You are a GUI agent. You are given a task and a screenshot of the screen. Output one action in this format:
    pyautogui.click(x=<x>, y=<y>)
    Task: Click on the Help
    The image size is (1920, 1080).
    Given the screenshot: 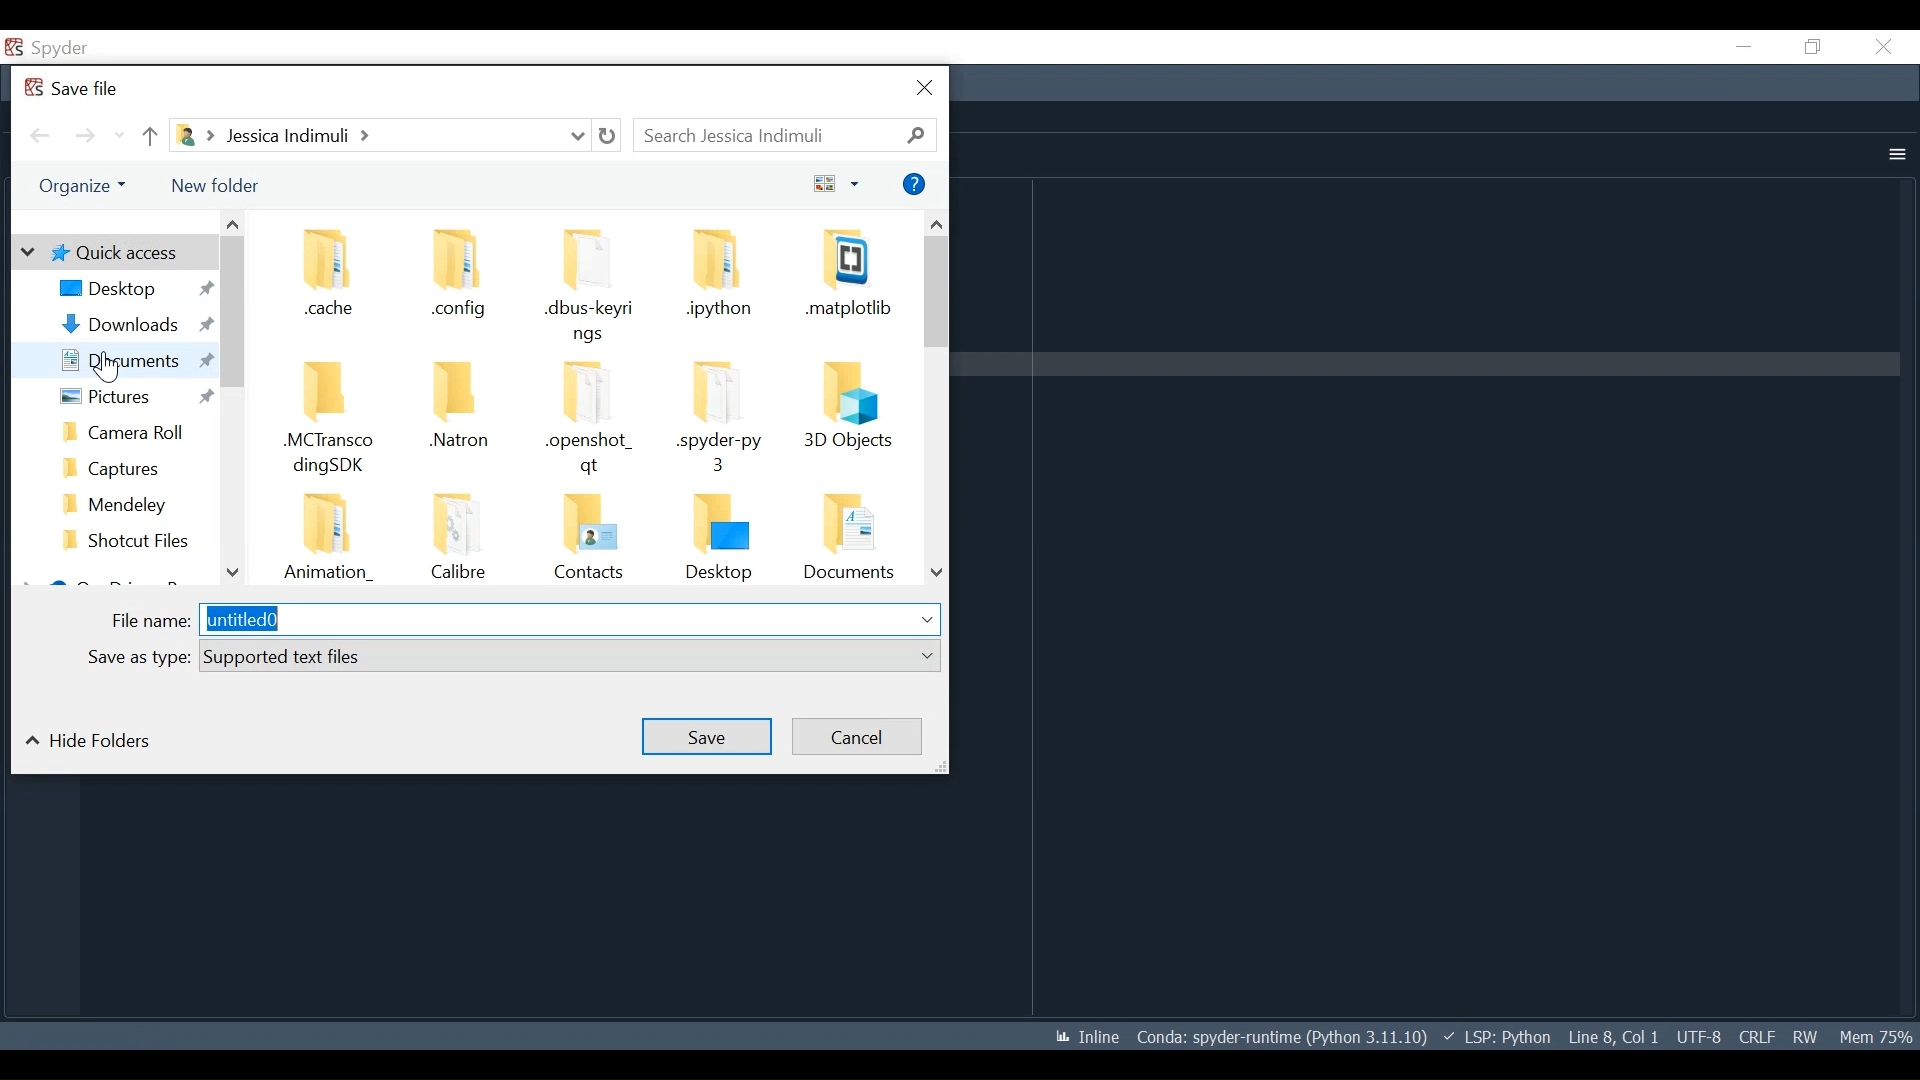 What is the action you would take?
    pyautogui.click(x=915, y=184)
    